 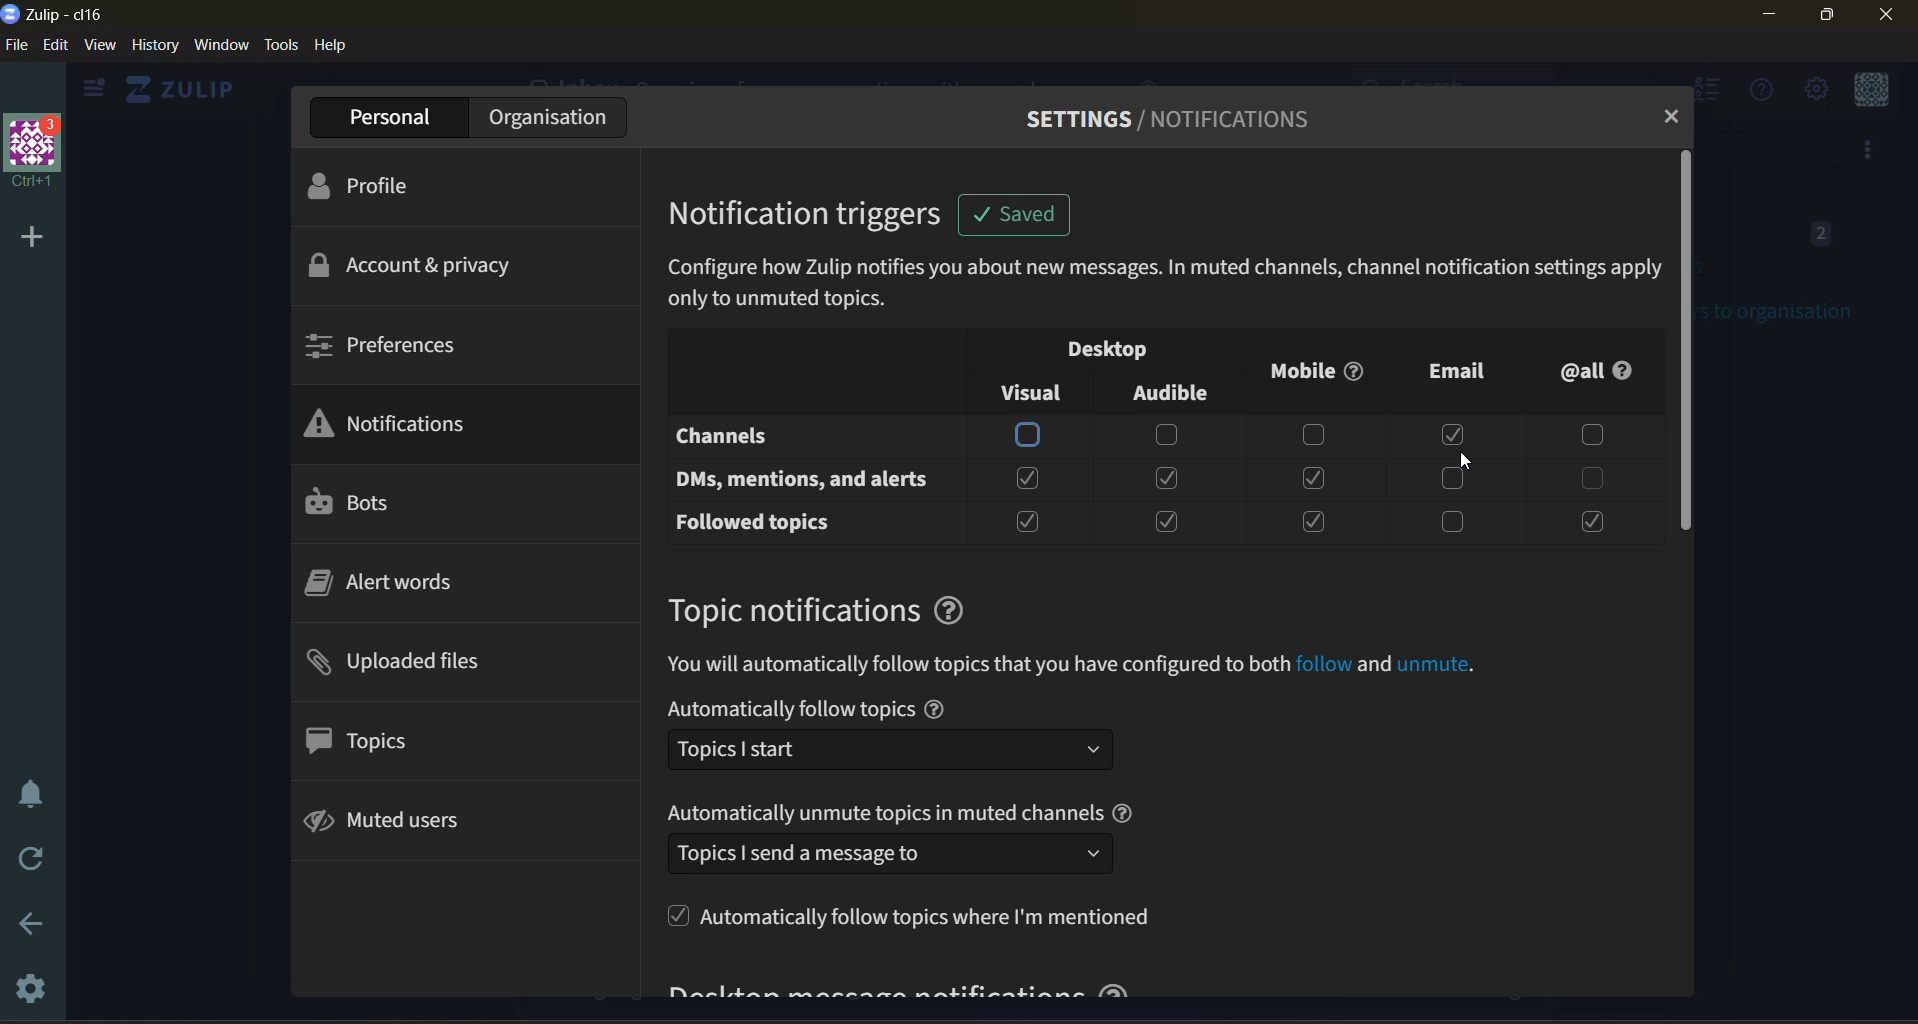 What do you see at coordinates (1019, 215) in the screenshot?
I see `Notification (saved)` at bounding box center [1019, 215].